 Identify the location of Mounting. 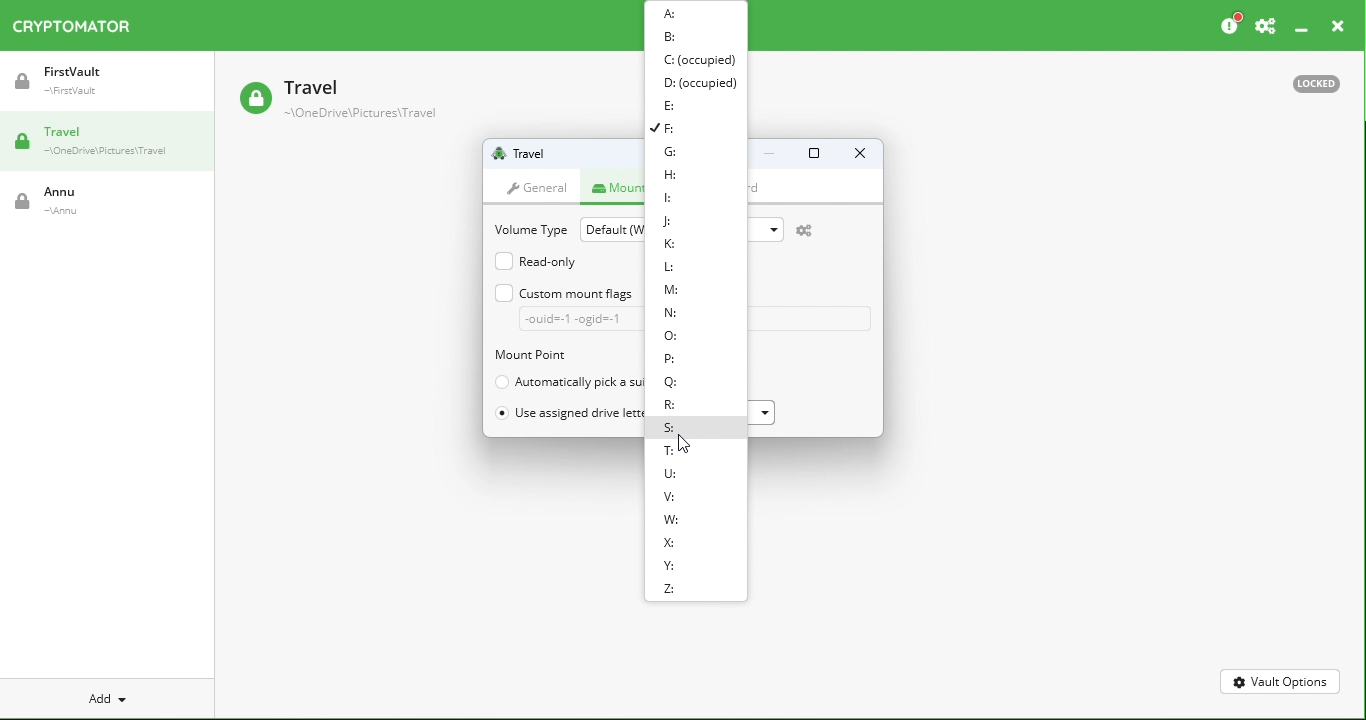
(616, 186).